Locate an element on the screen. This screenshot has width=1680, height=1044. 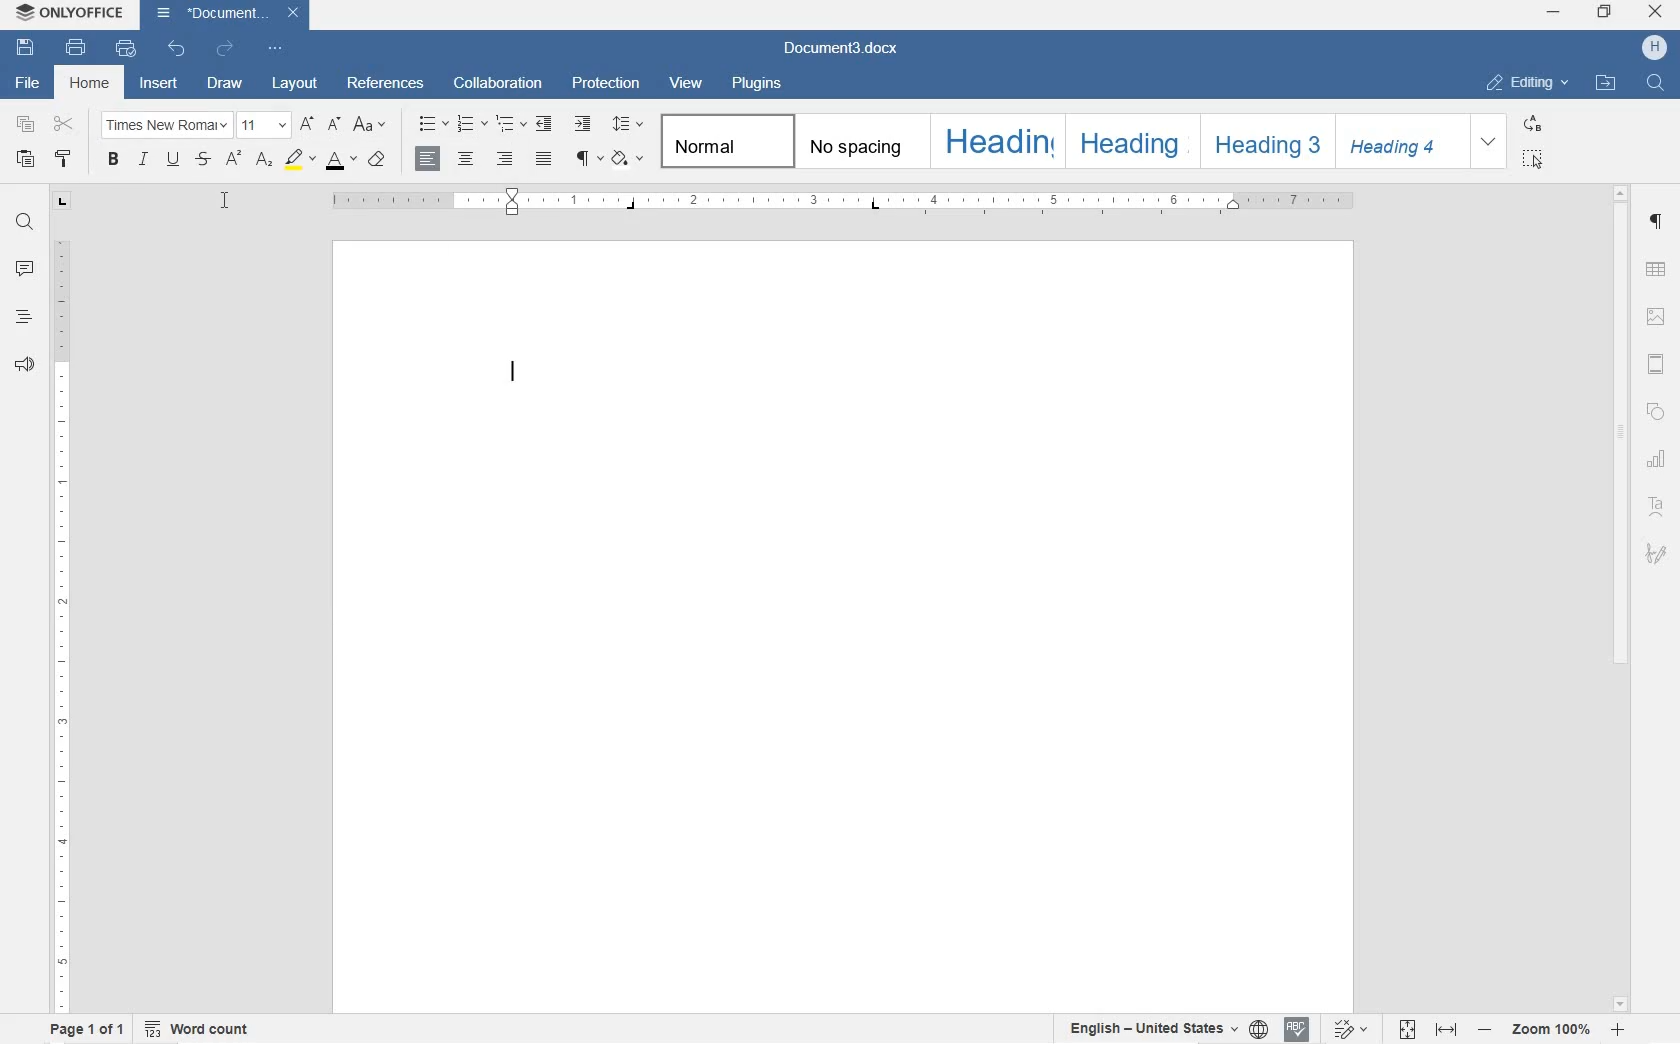
EXPAND FORMATTING STYLE is located at coordinates (1490, 142).